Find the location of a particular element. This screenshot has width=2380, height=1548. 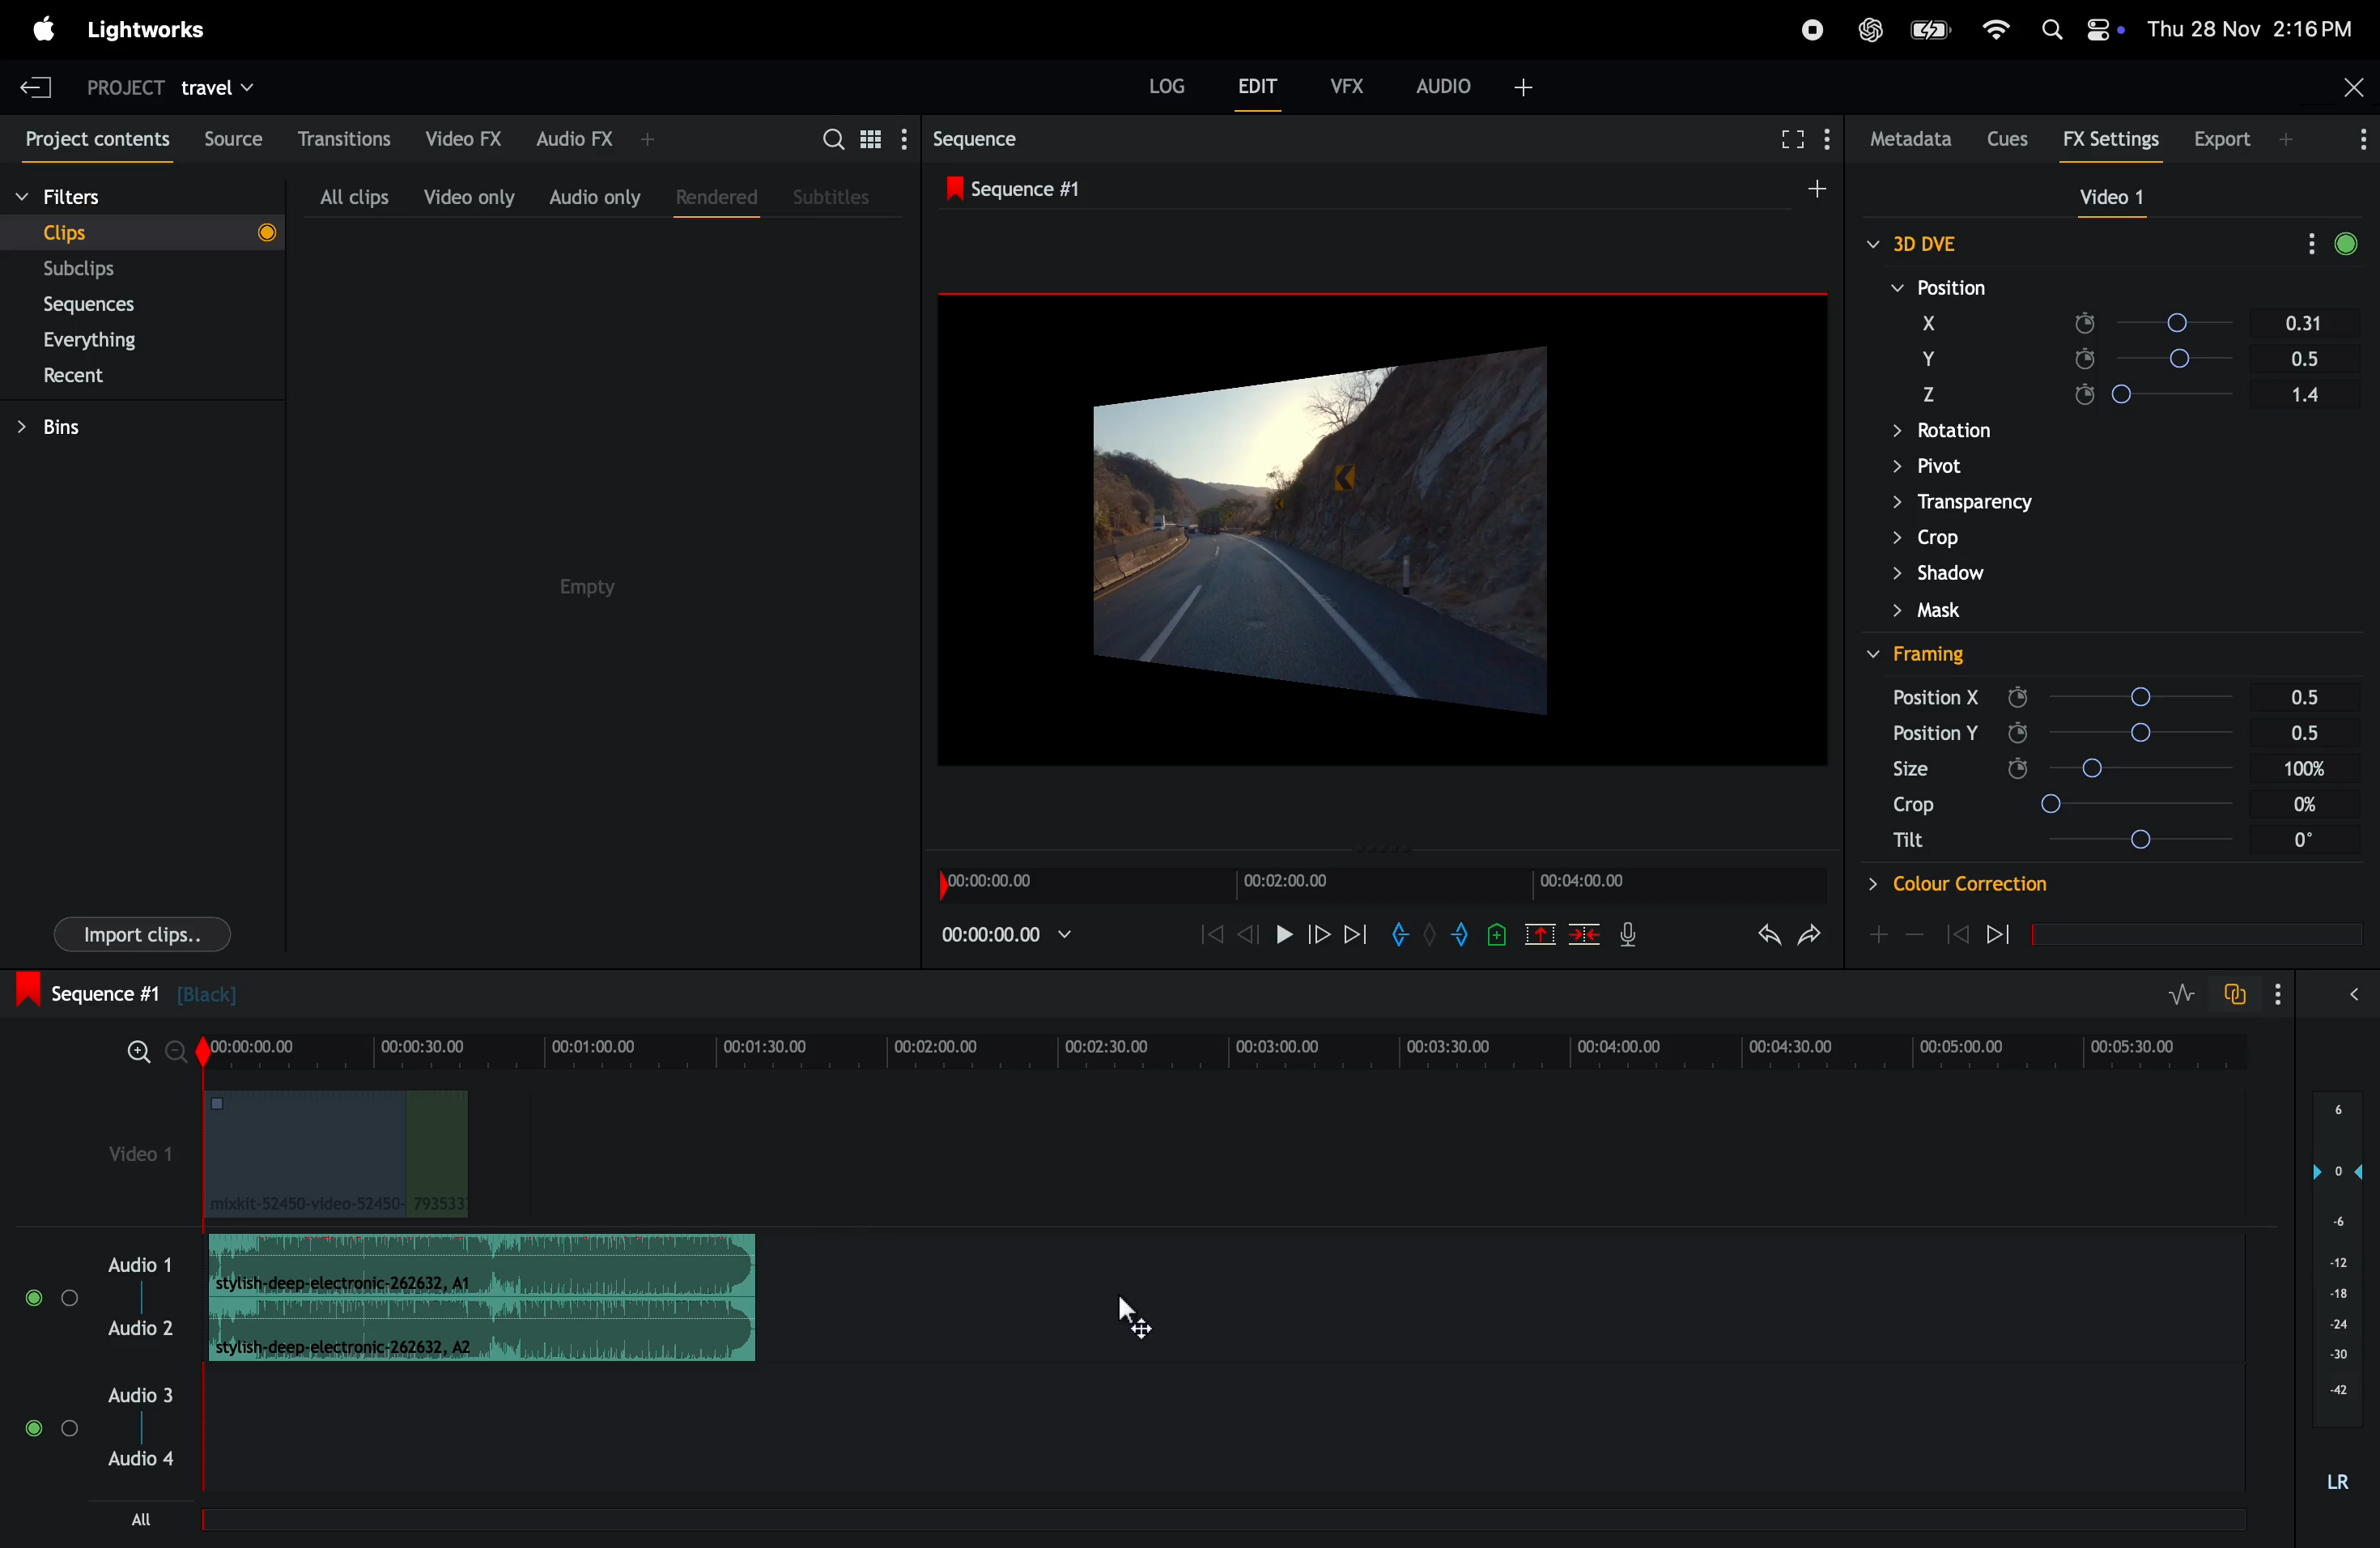

audio is located at coordinates (1476, 84).